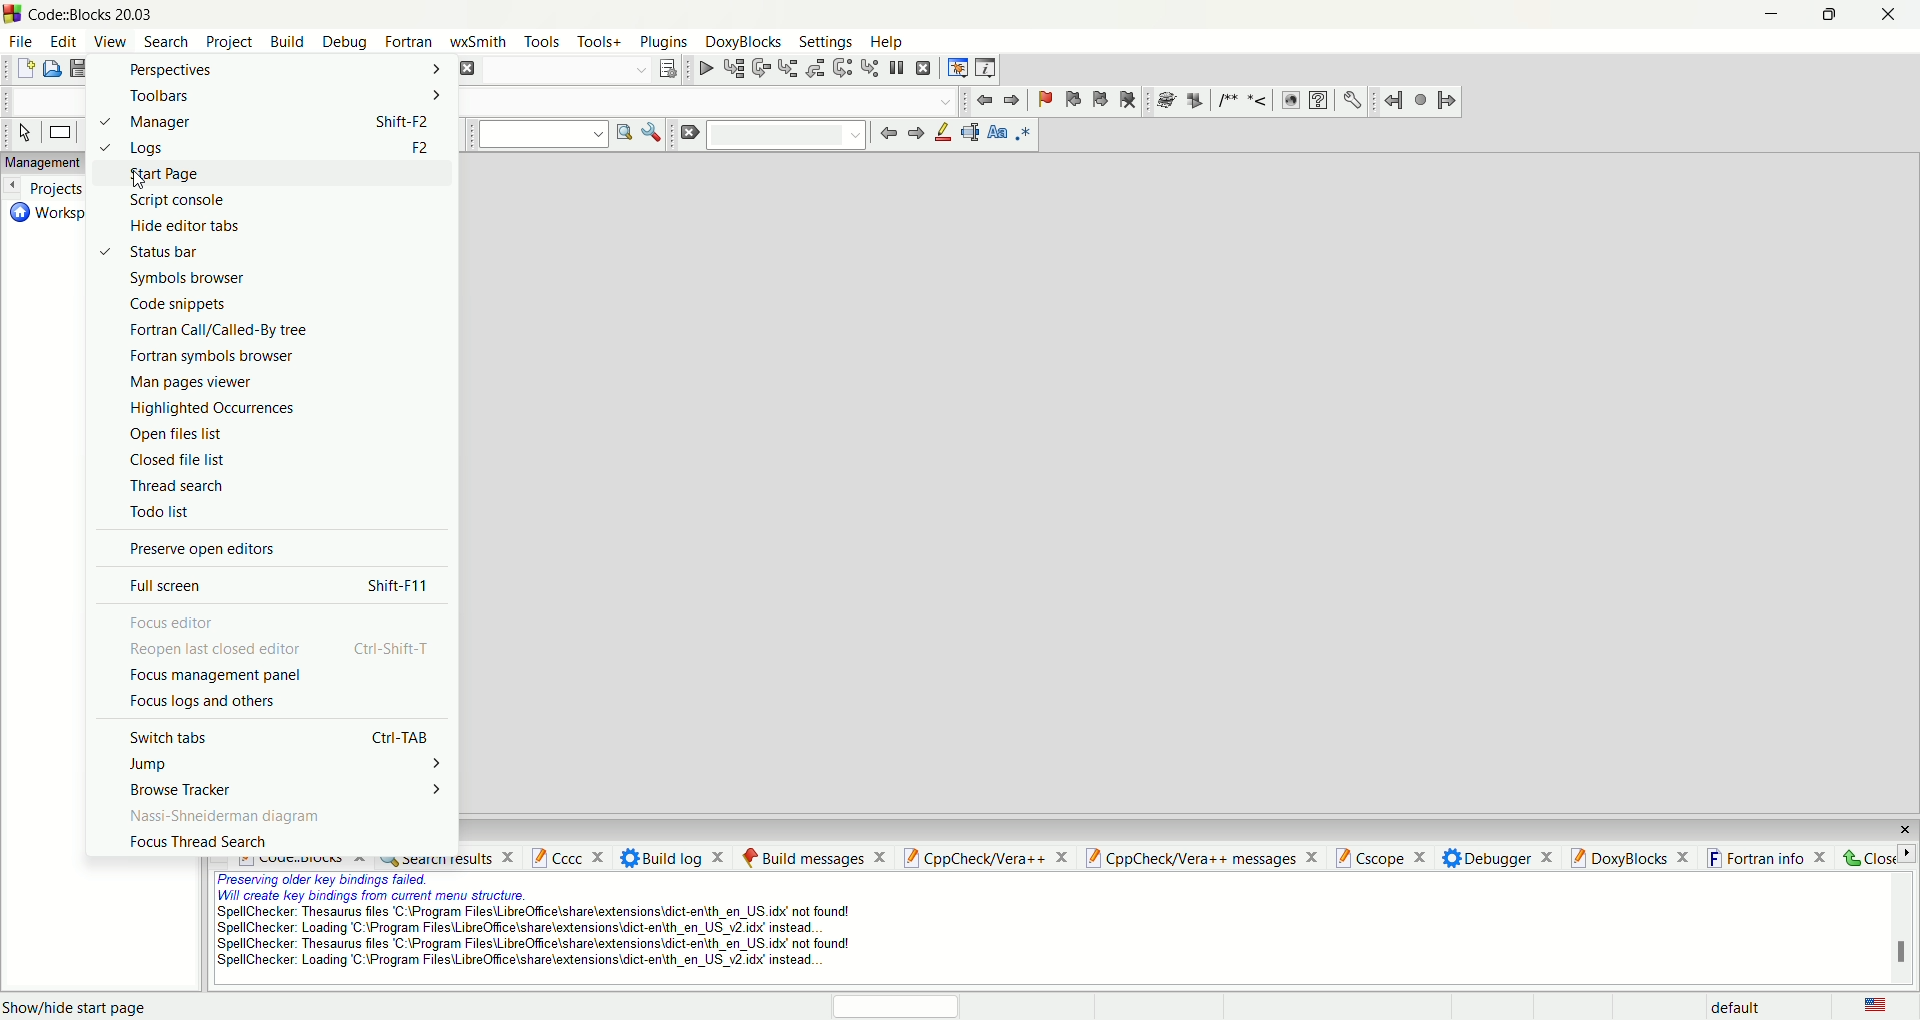 Image resolution: width=1920 pixels, height=1020 pixels. Describe the element at coordinates (95, 16) in the screenshot. I see `code::block 20.03` at that location.